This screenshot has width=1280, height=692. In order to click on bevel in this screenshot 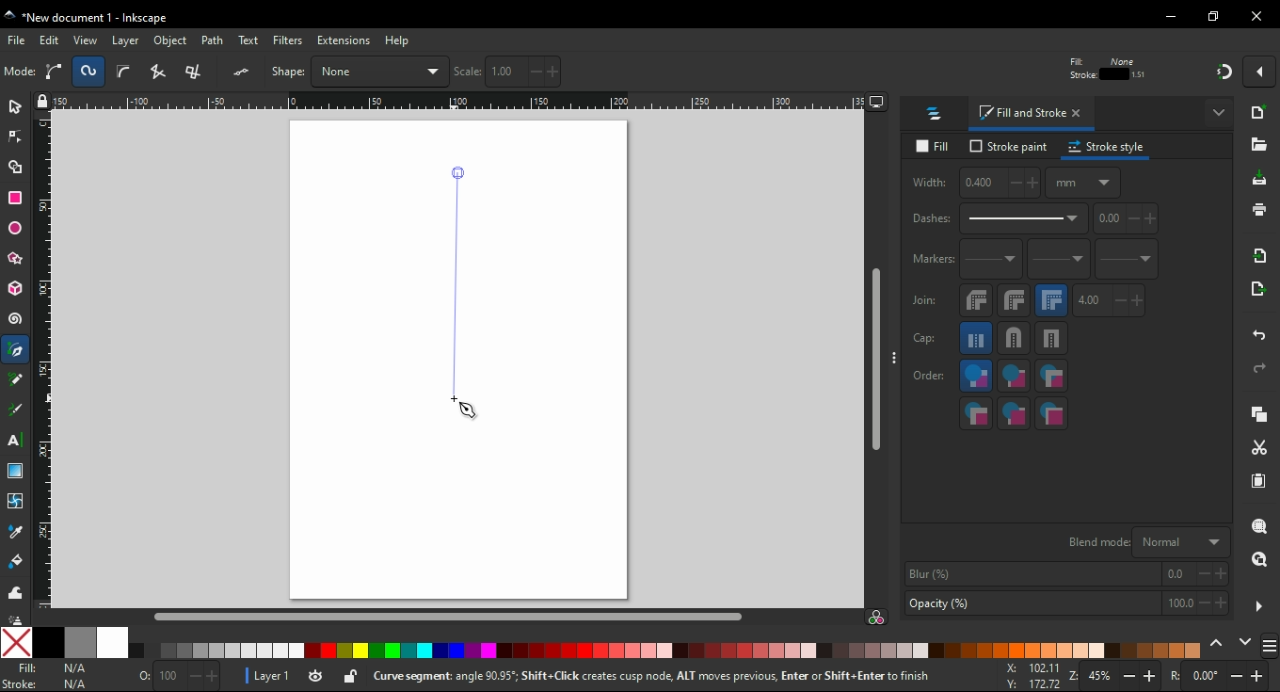, I will do `click(977, 301)`.